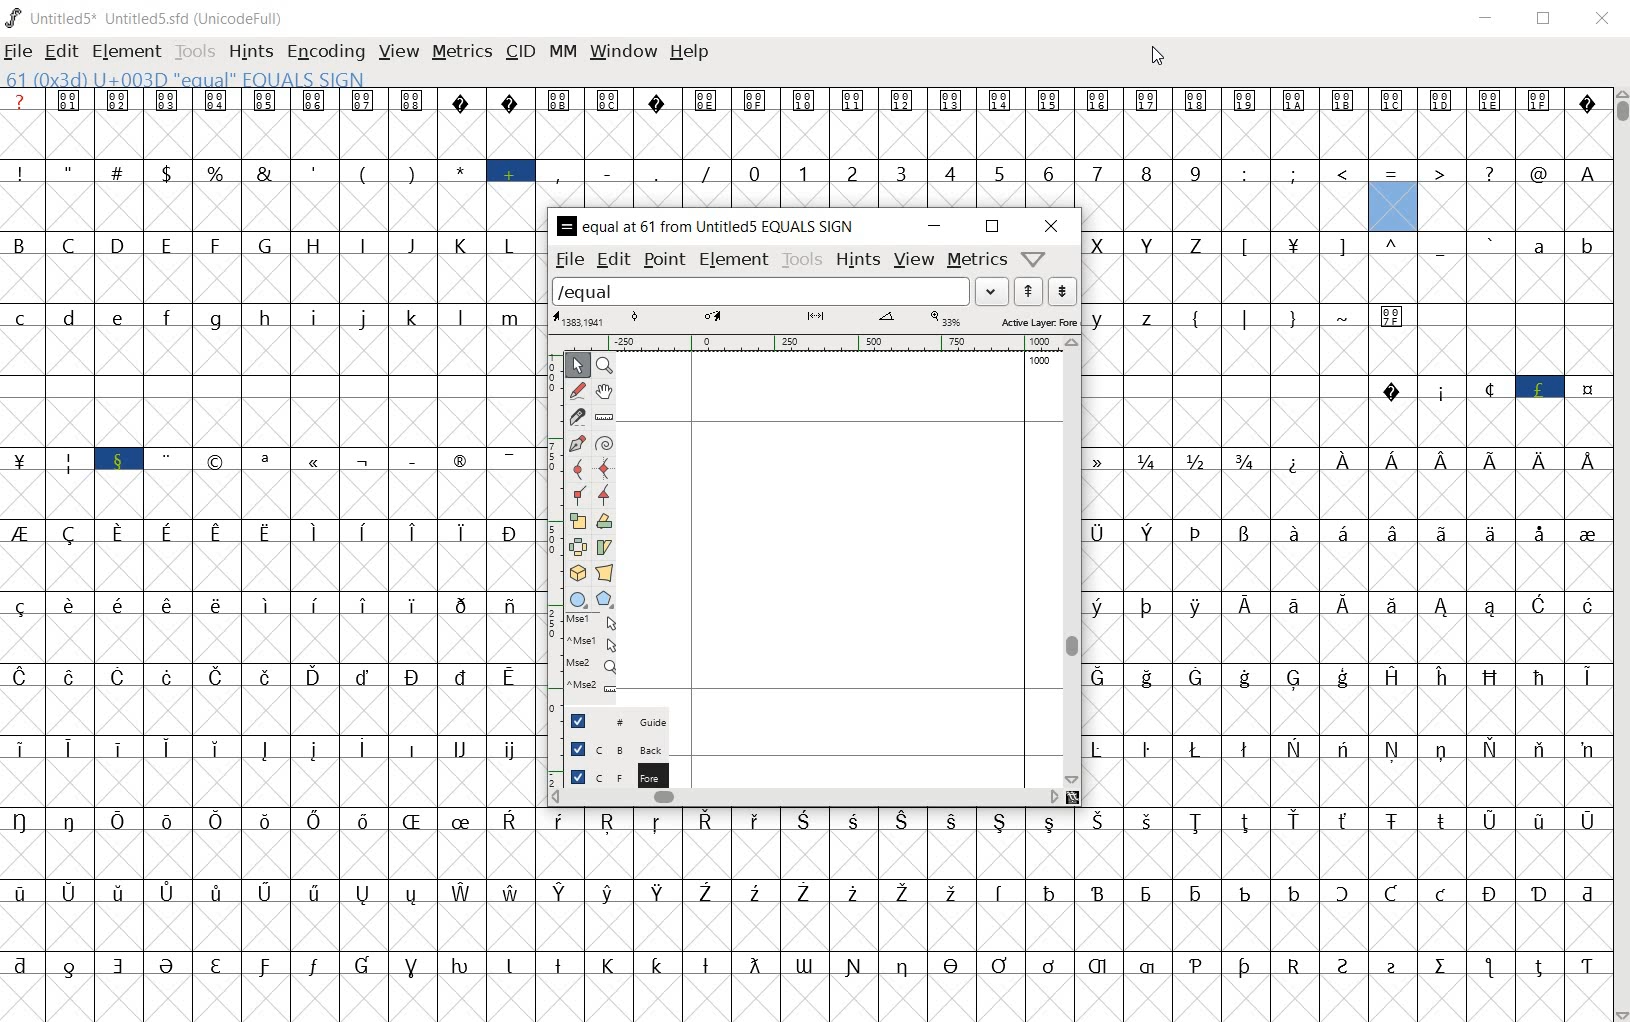  What do you see at coordinates (605, 495) in the screenshot?
I see `Add a corner point` at bounding box center [605, 495].